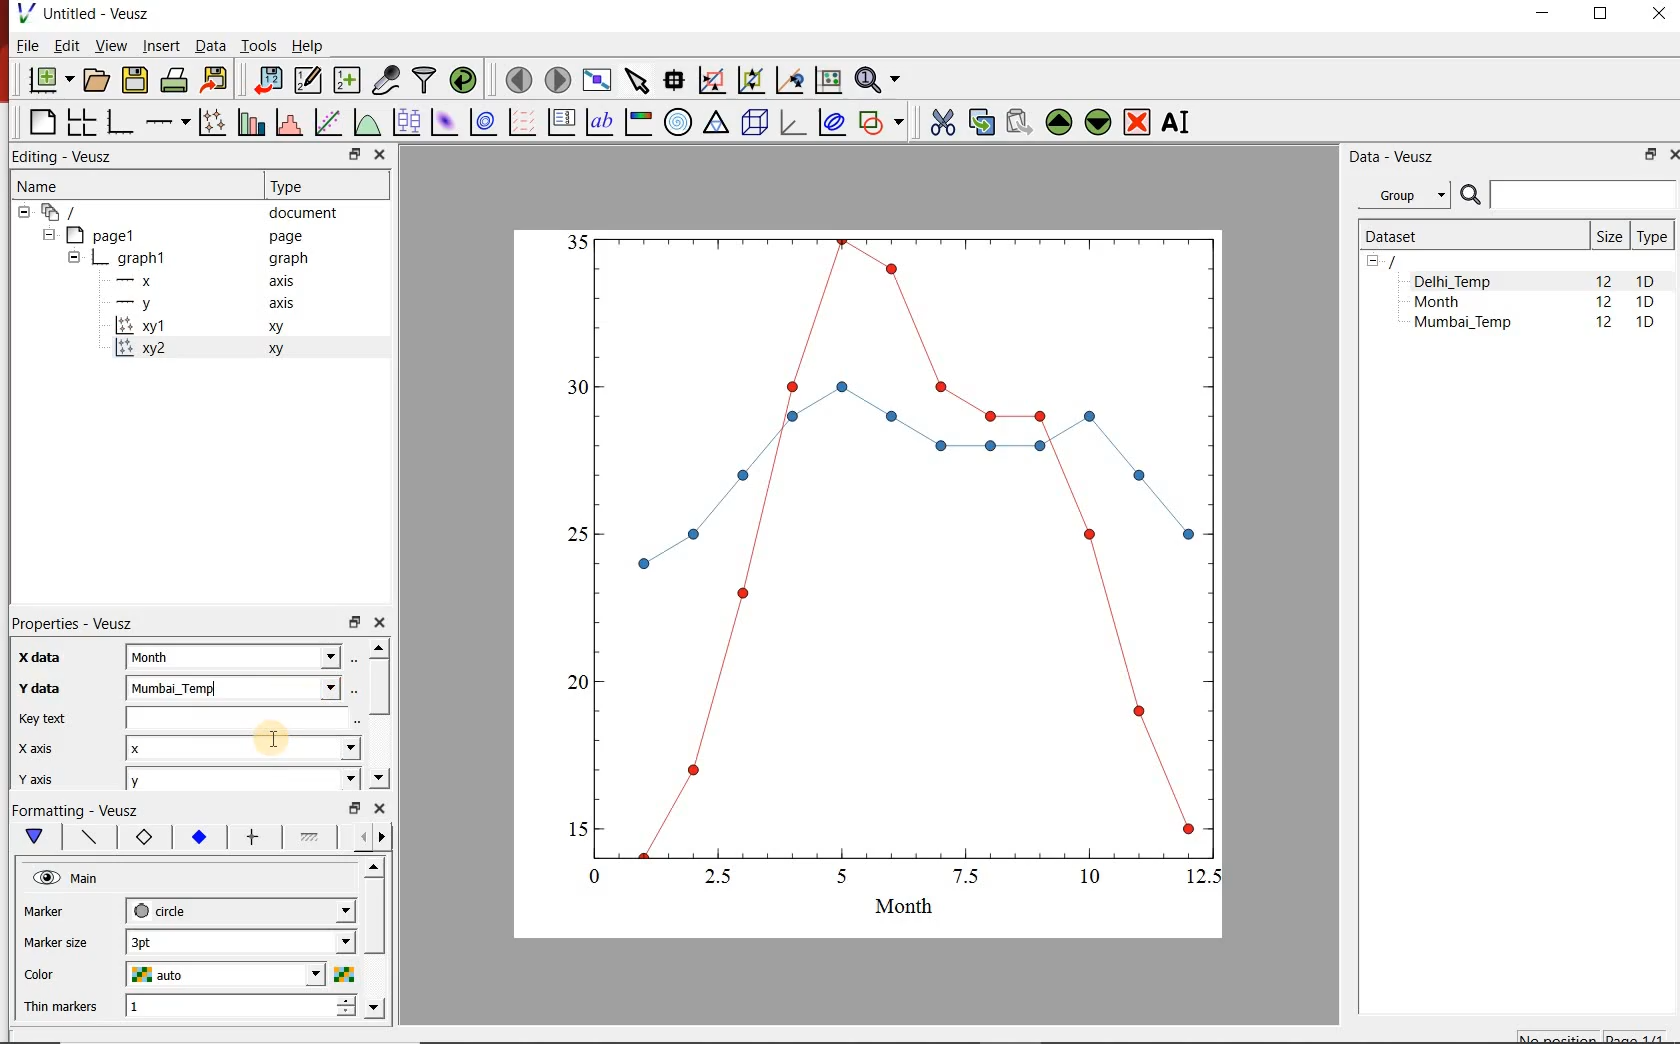 The width and height of the screenshot is (1680, 1044). What do you see at coordinates (95, 81) in the screenshot?
I see `open a document` at bounding box center [95, 81].